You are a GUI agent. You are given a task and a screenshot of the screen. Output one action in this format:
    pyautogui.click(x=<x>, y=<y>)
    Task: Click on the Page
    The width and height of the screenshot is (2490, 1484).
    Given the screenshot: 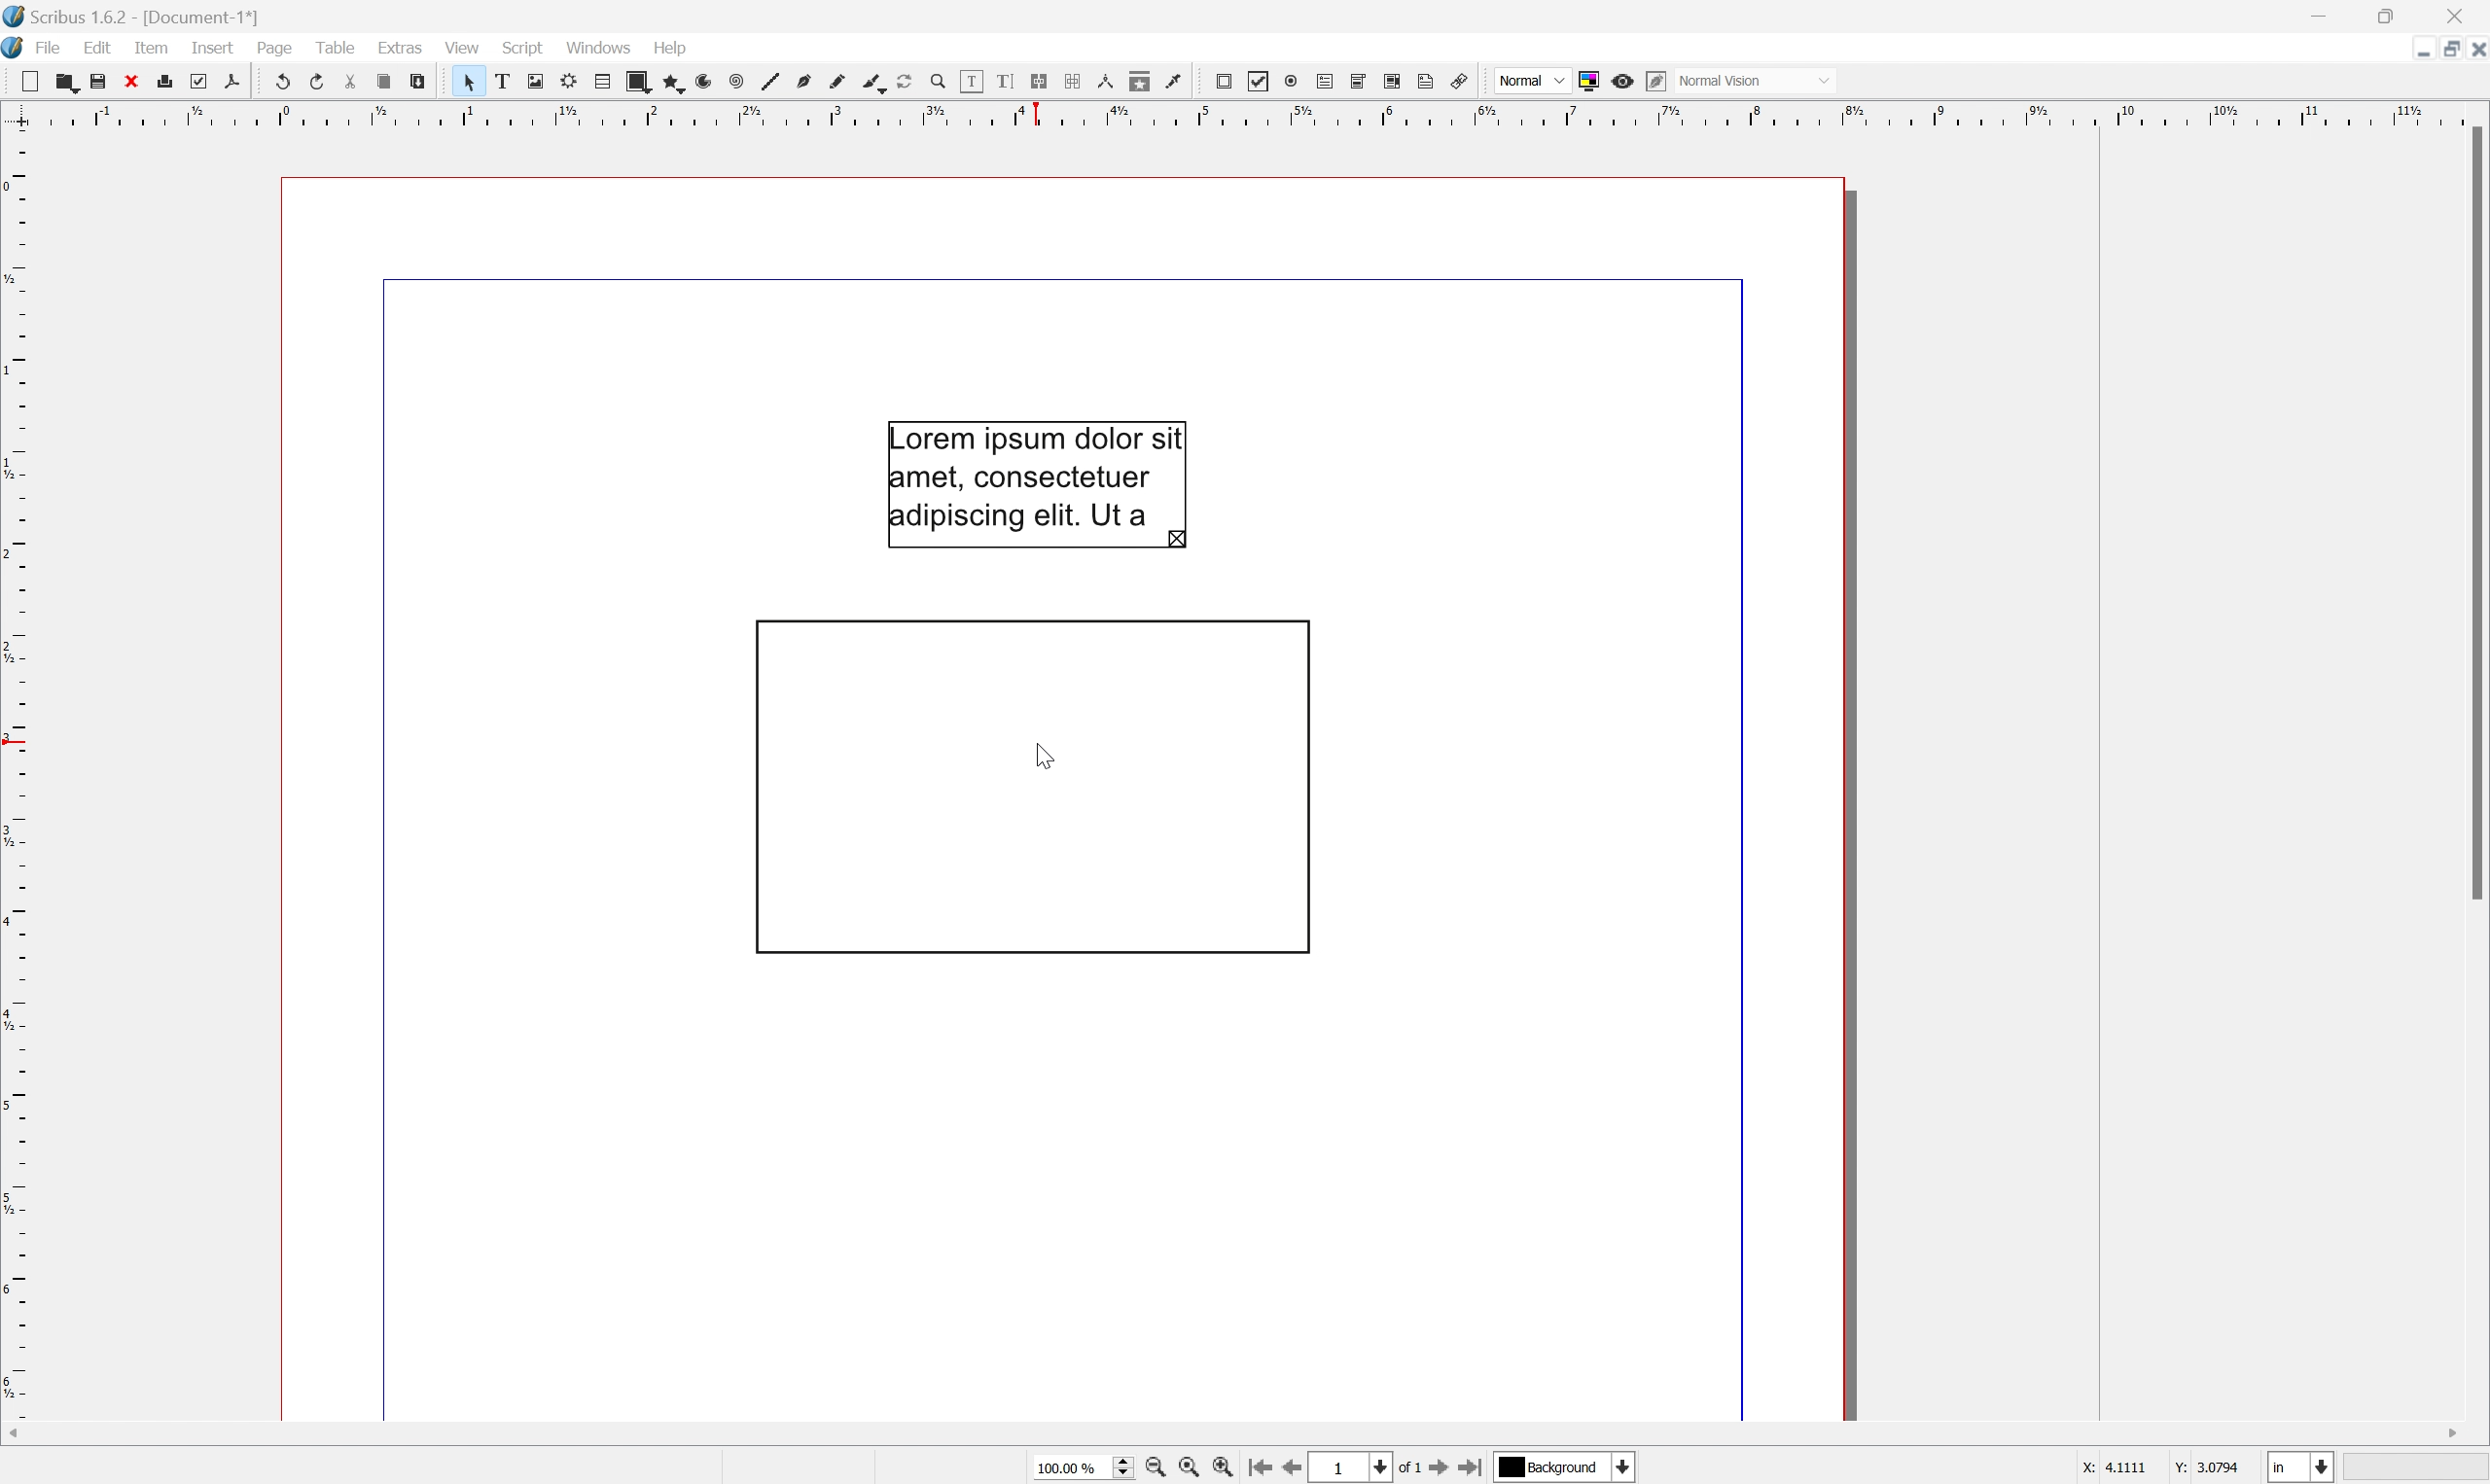 What is the action you would take?
    pyautogui.click(x=275, y=49)
    